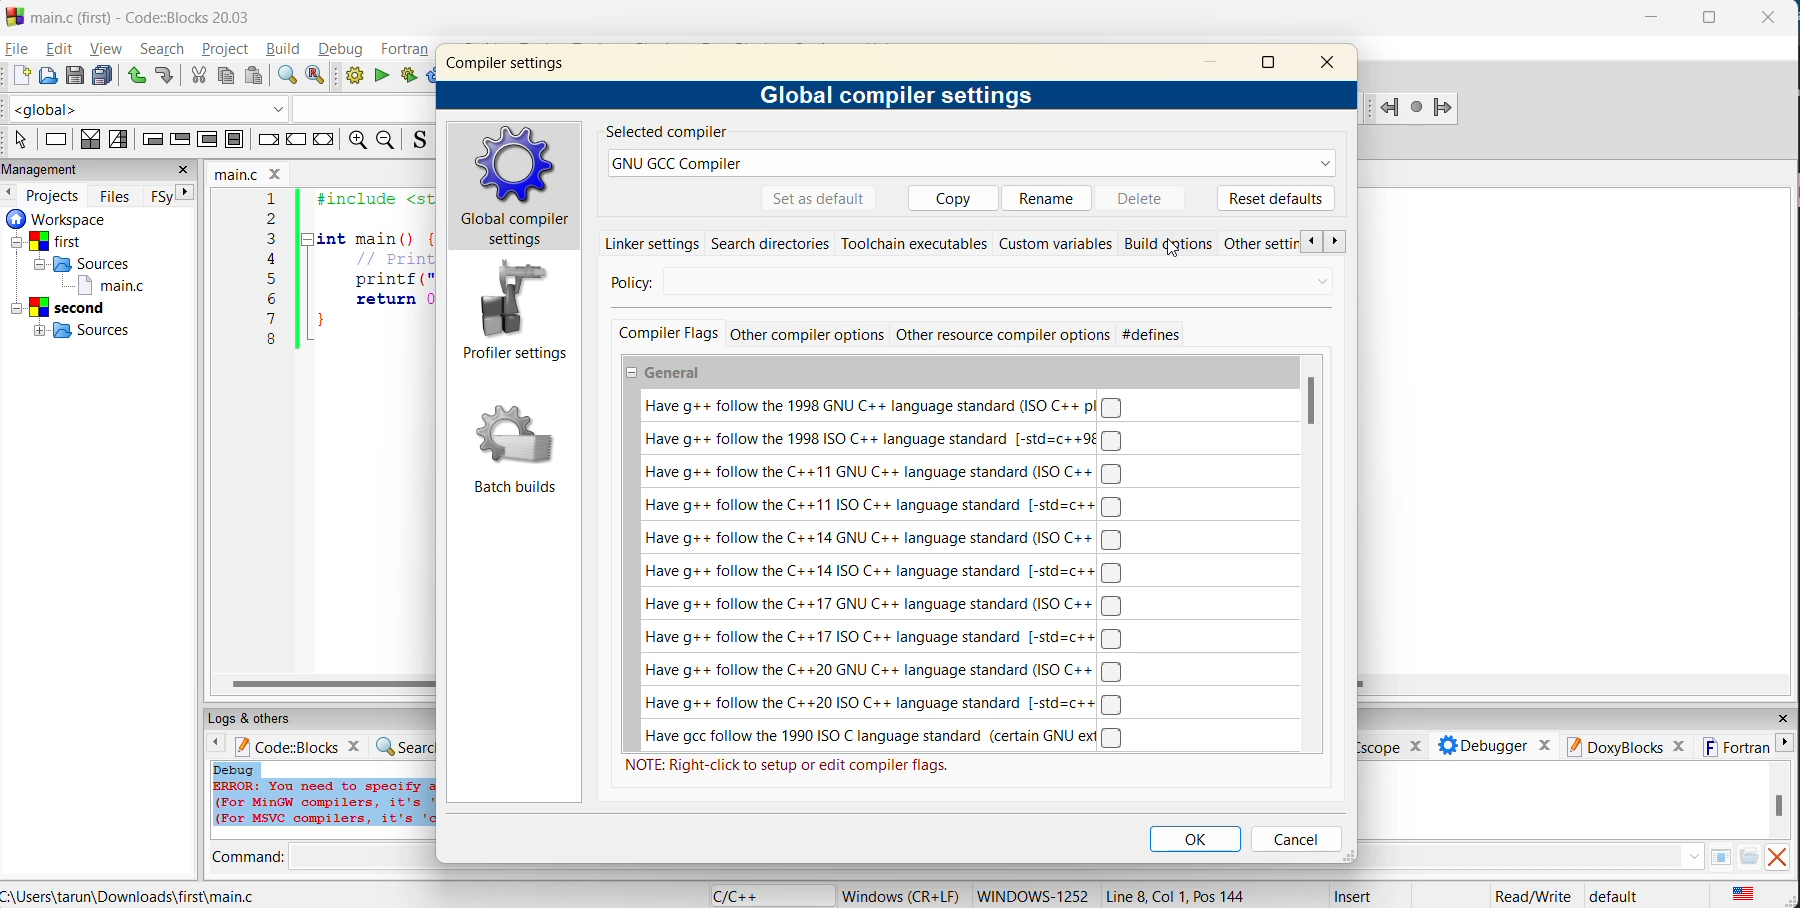  I want to click on global compiler settings, so click(519, 190).